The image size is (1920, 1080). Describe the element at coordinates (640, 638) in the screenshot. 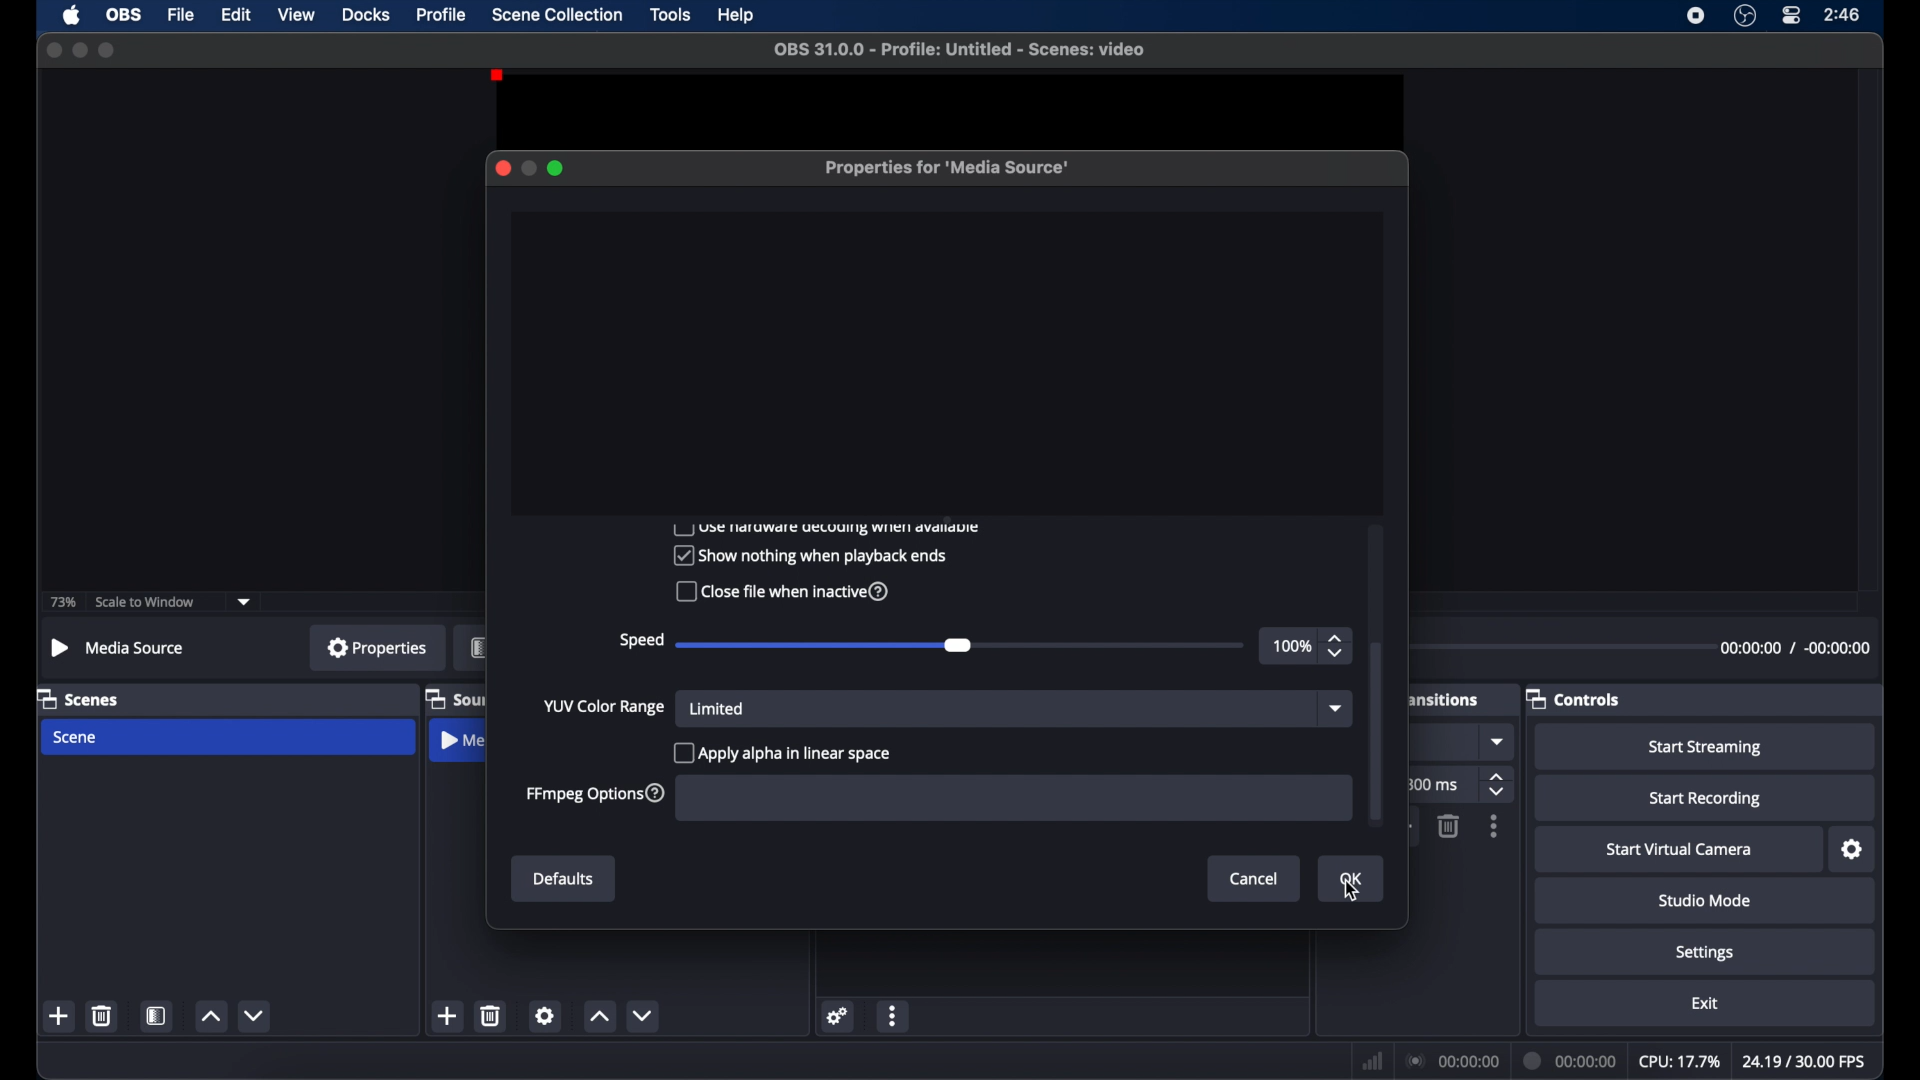

I see `speed` at that location.